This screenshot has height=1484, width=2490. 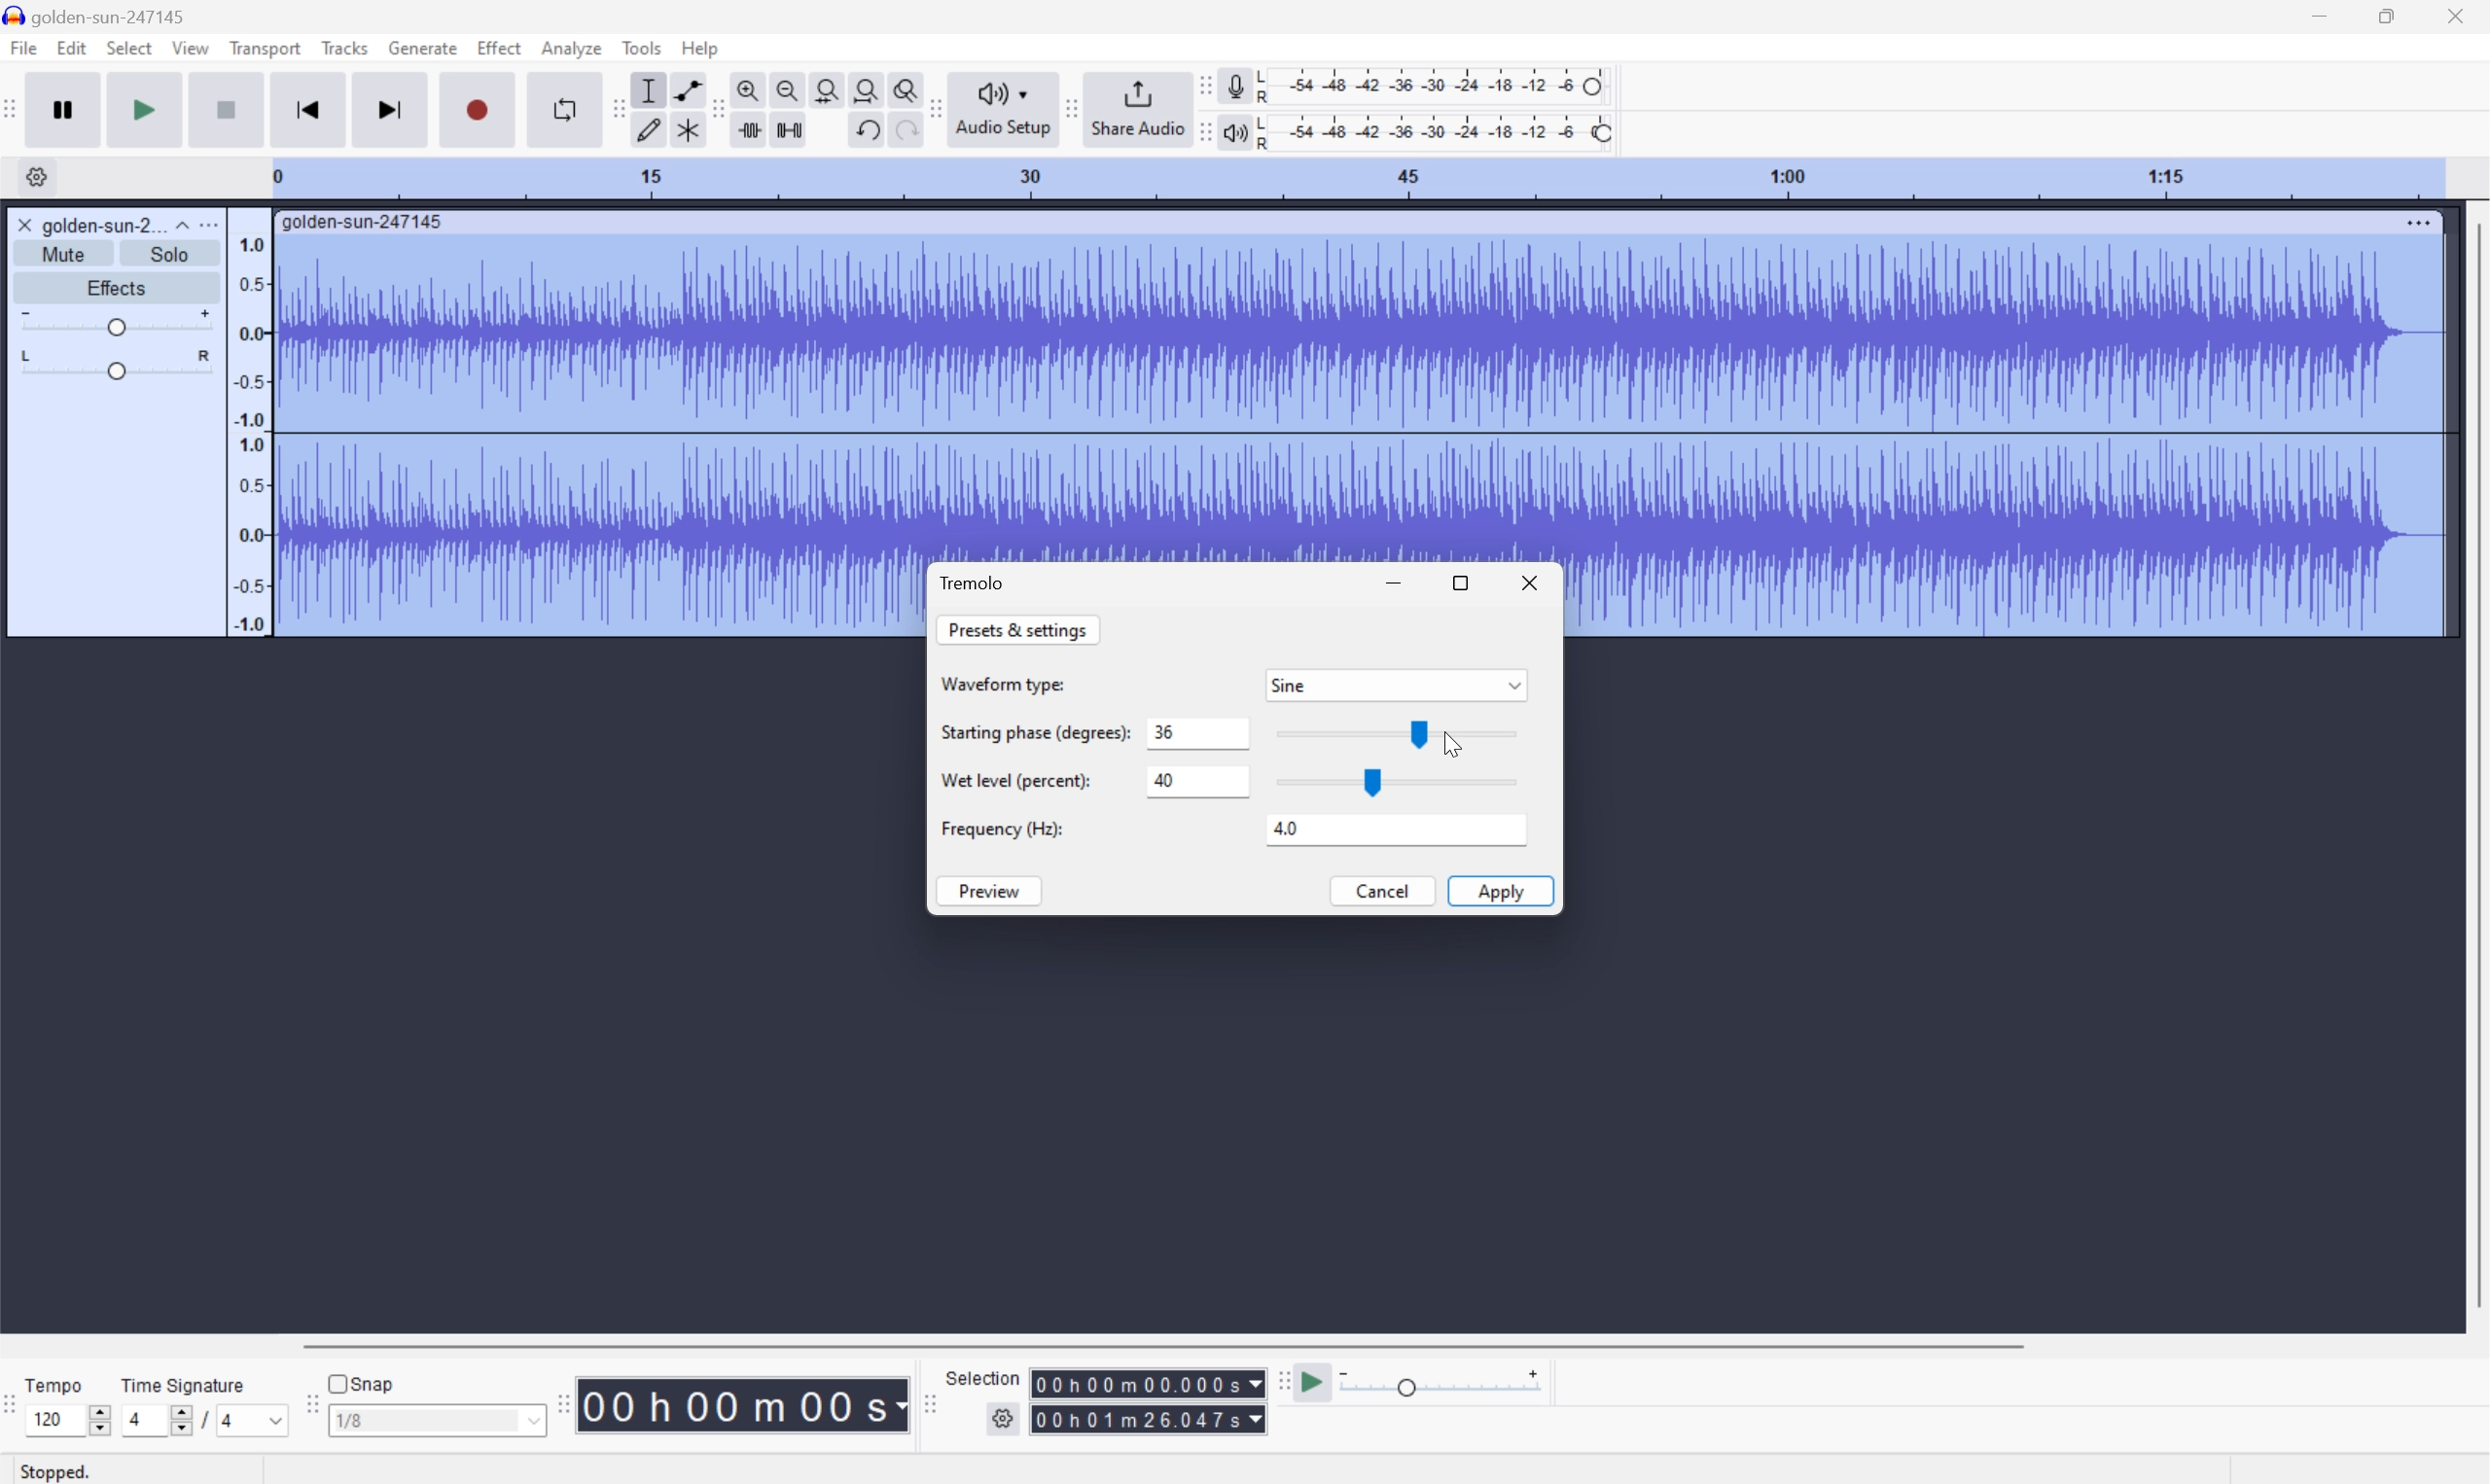 What do you see at coordinates (179, 223) in the screenshot?
I see `Drop Down` at bounding box center [179, 223].